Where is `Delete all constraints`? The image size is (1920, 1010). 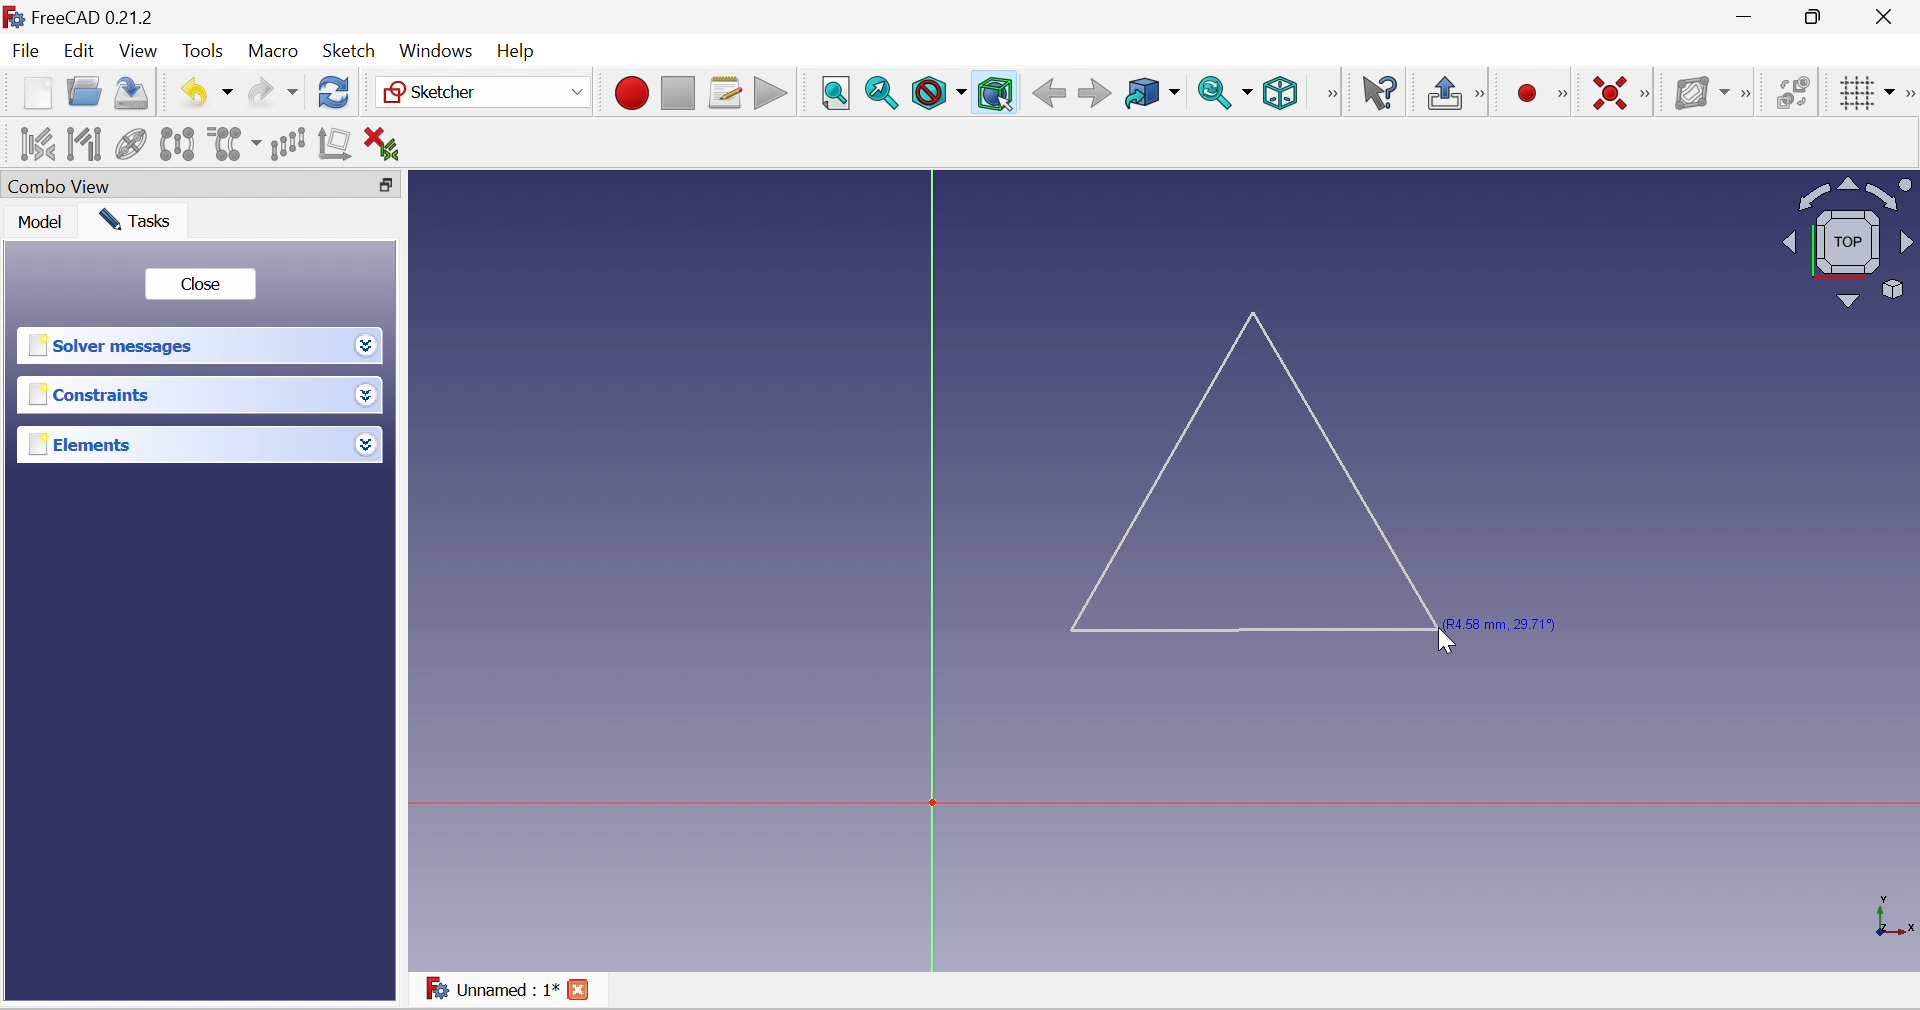
Delete all constraints is located at coordinates (382, 146).